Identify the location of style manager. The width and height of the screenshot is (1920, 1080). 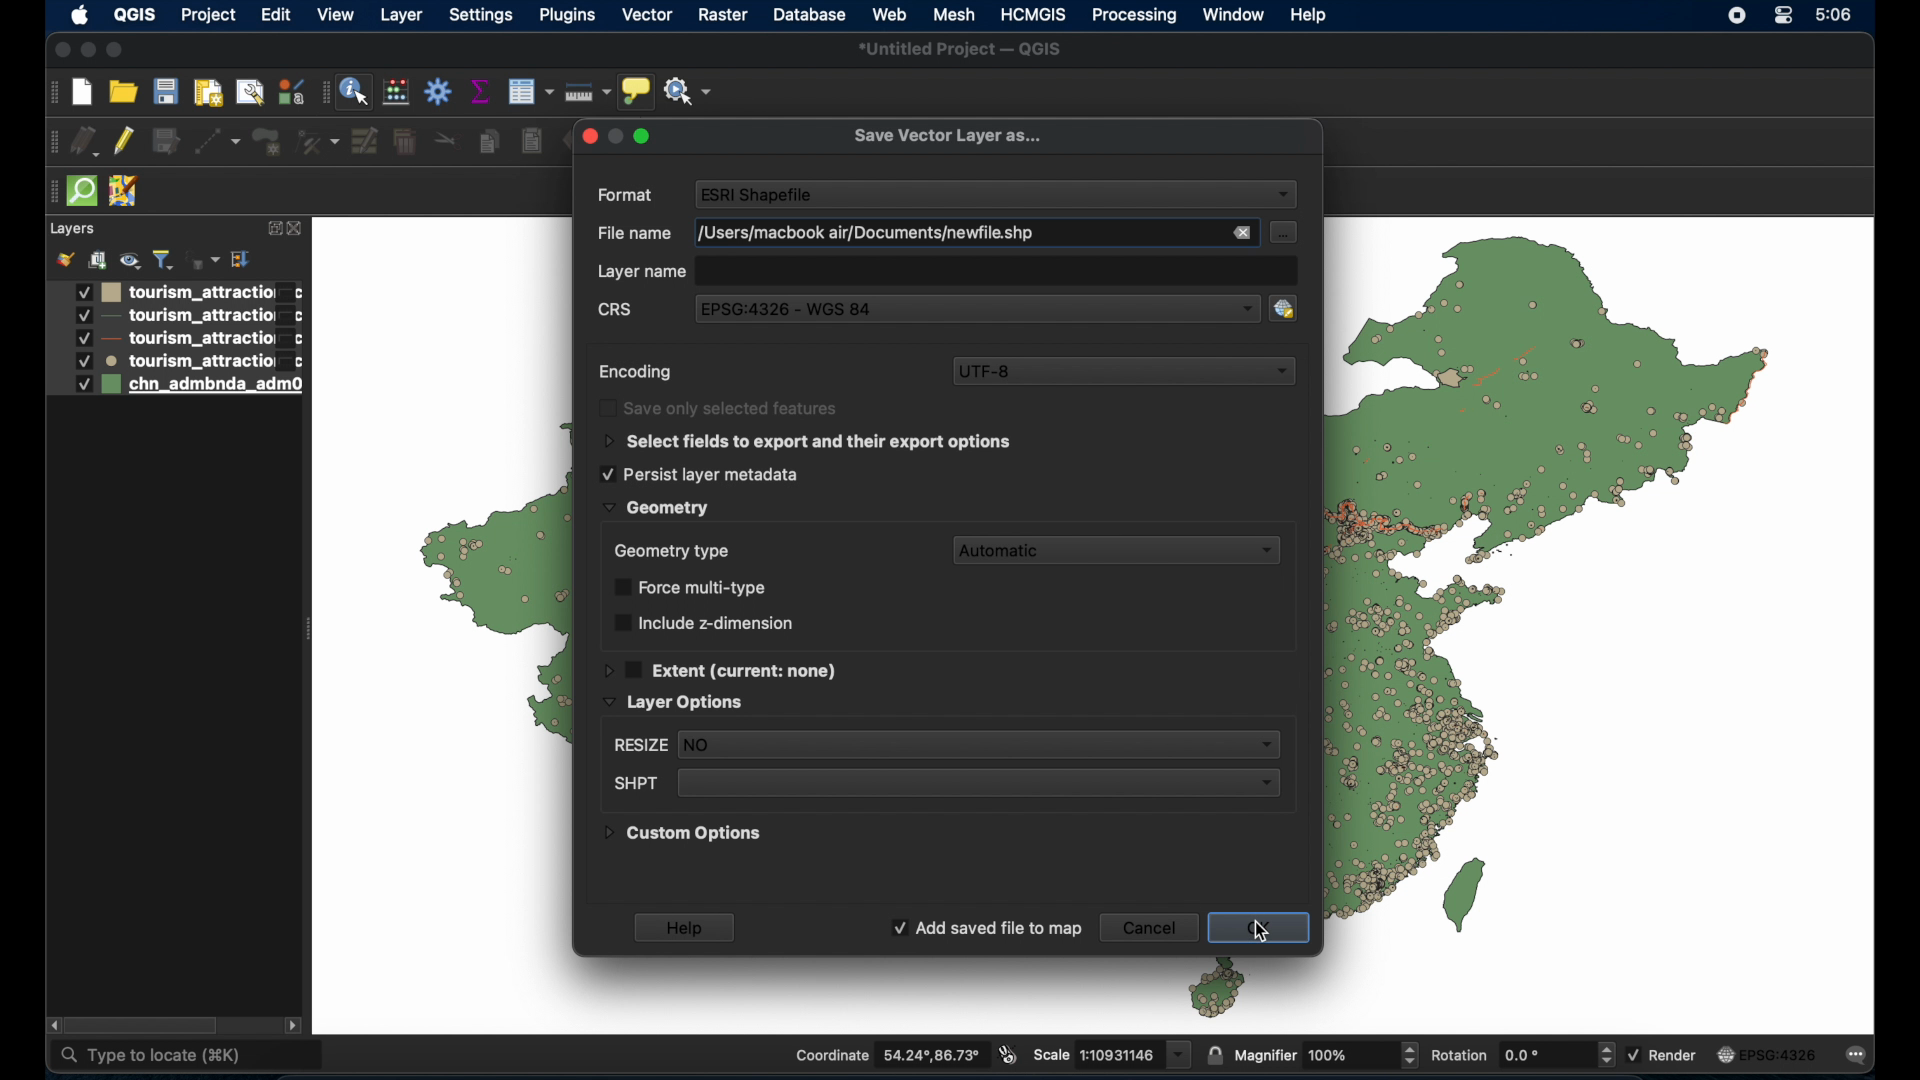
(289, 90).